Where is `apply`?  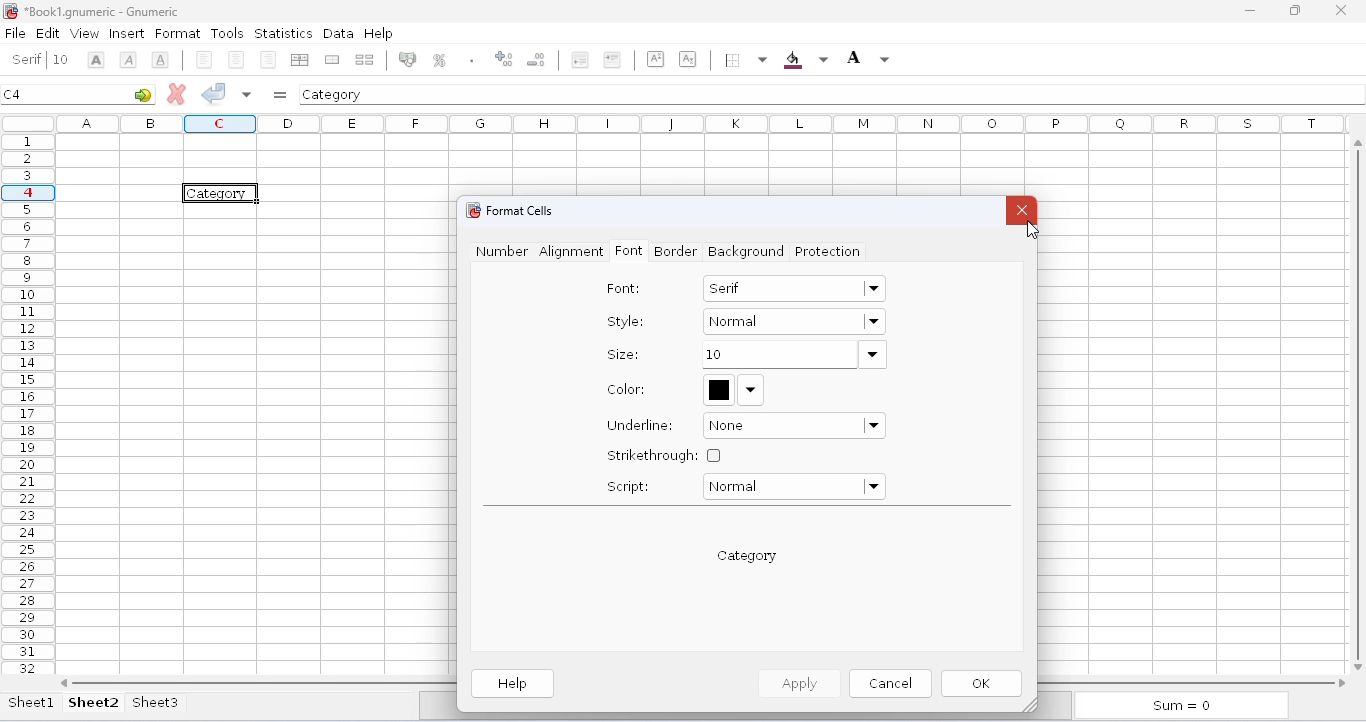 apply is located at coordinates (797, 682).